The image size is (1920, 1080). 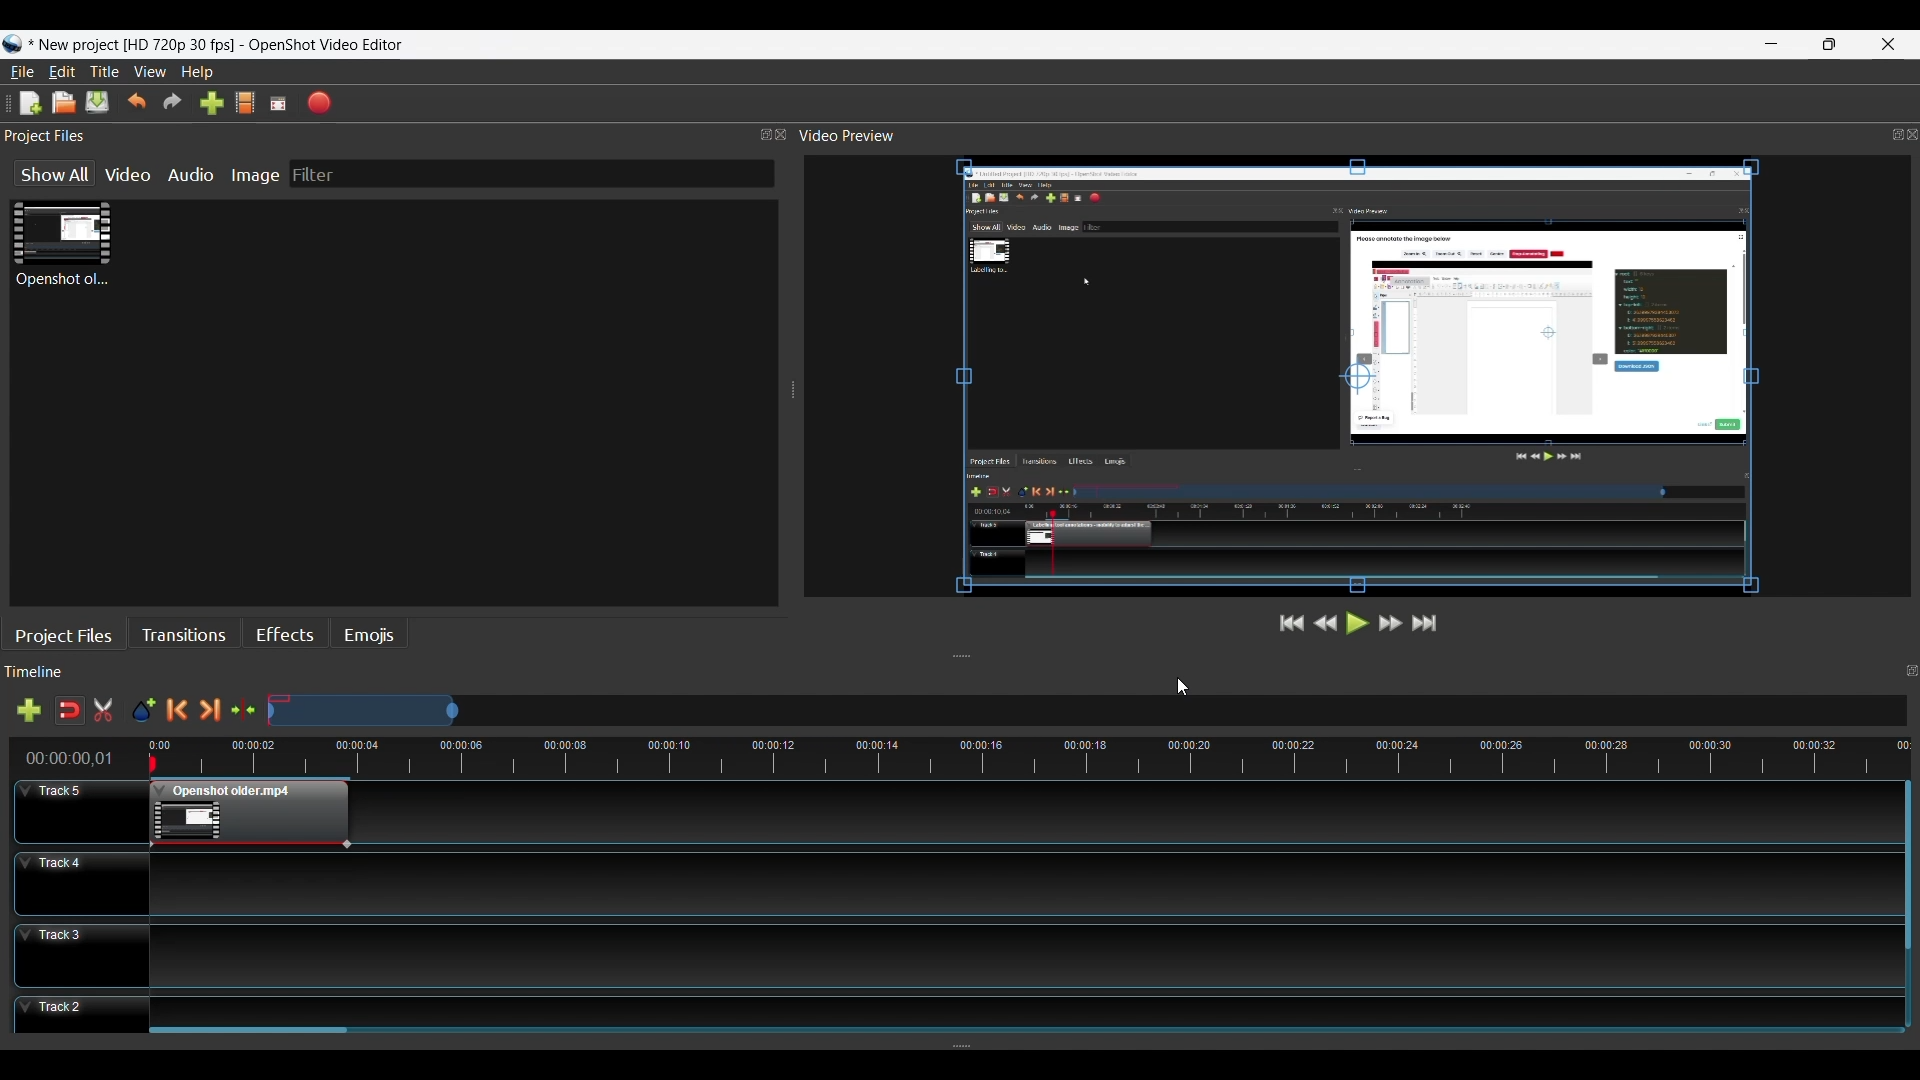 What do you see at coordinates (1387, 623) in the screenshot?
I see `Fast Forward` at bounding box center [1387, 623].